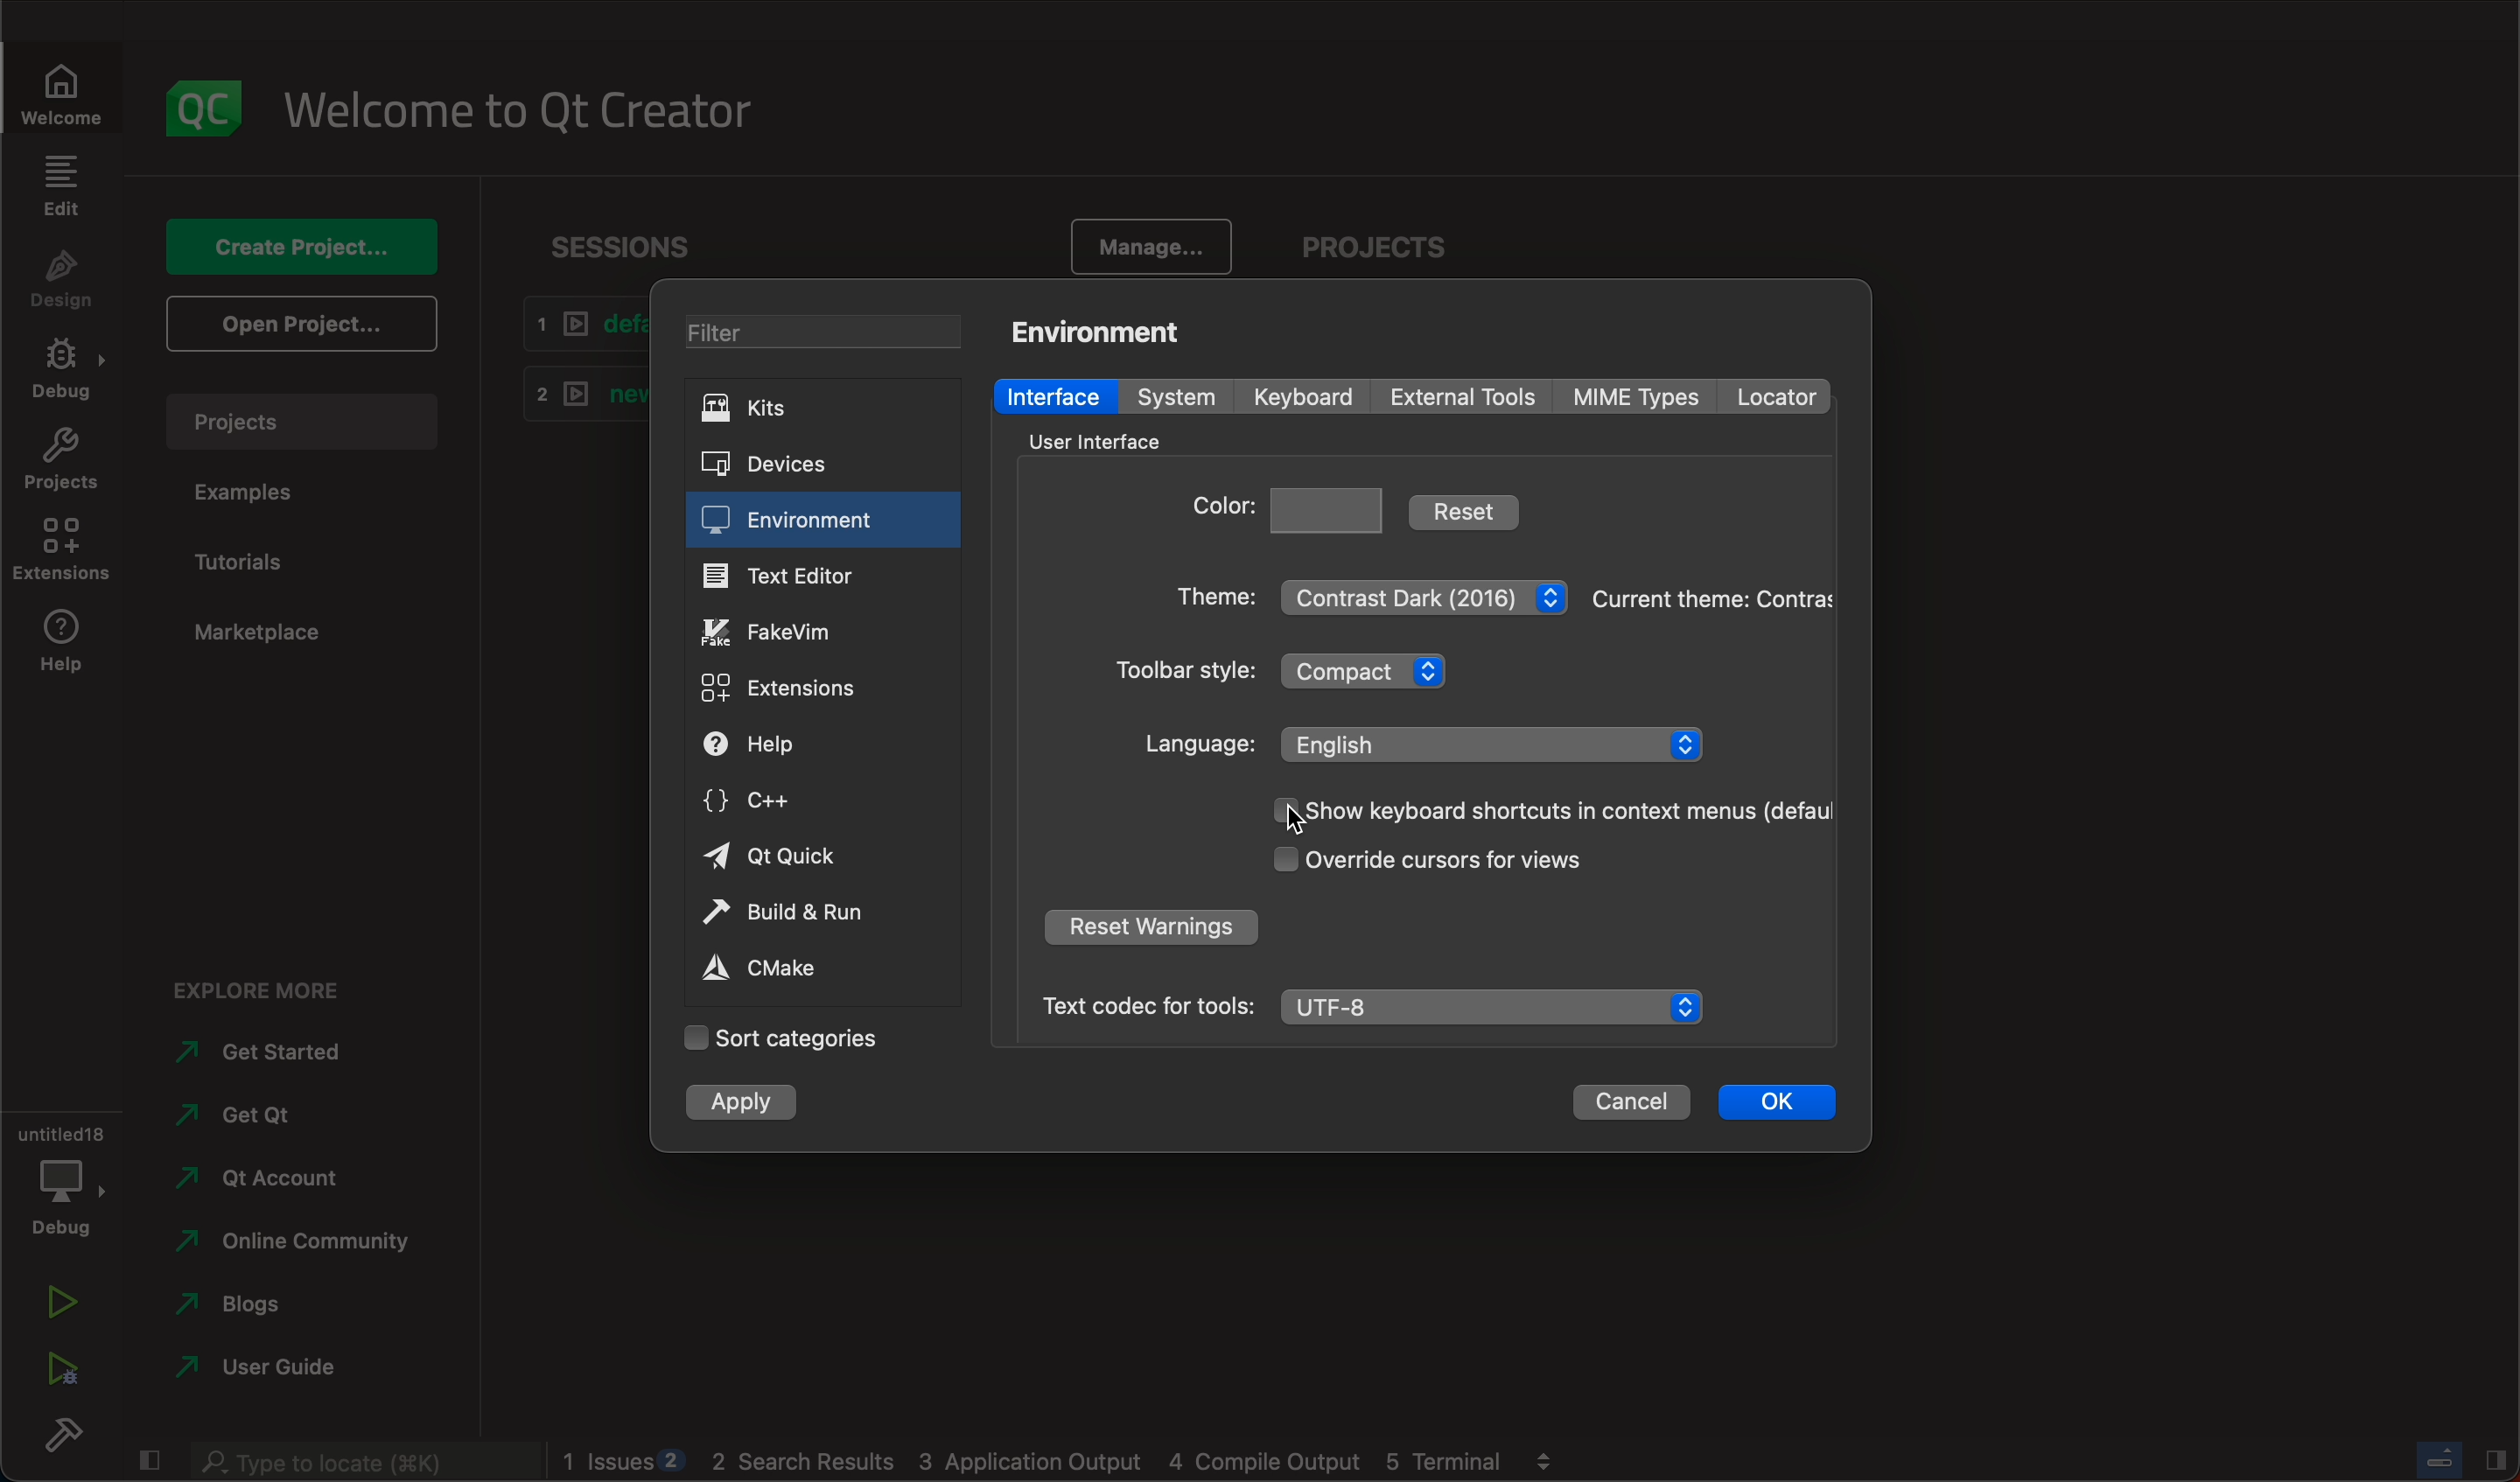 The width and height of the screenshot is (2520, 1482). What do you see at coordinates (792, 631) in the screenshot?
I see `fake vim` at bounding box center [792, 631].